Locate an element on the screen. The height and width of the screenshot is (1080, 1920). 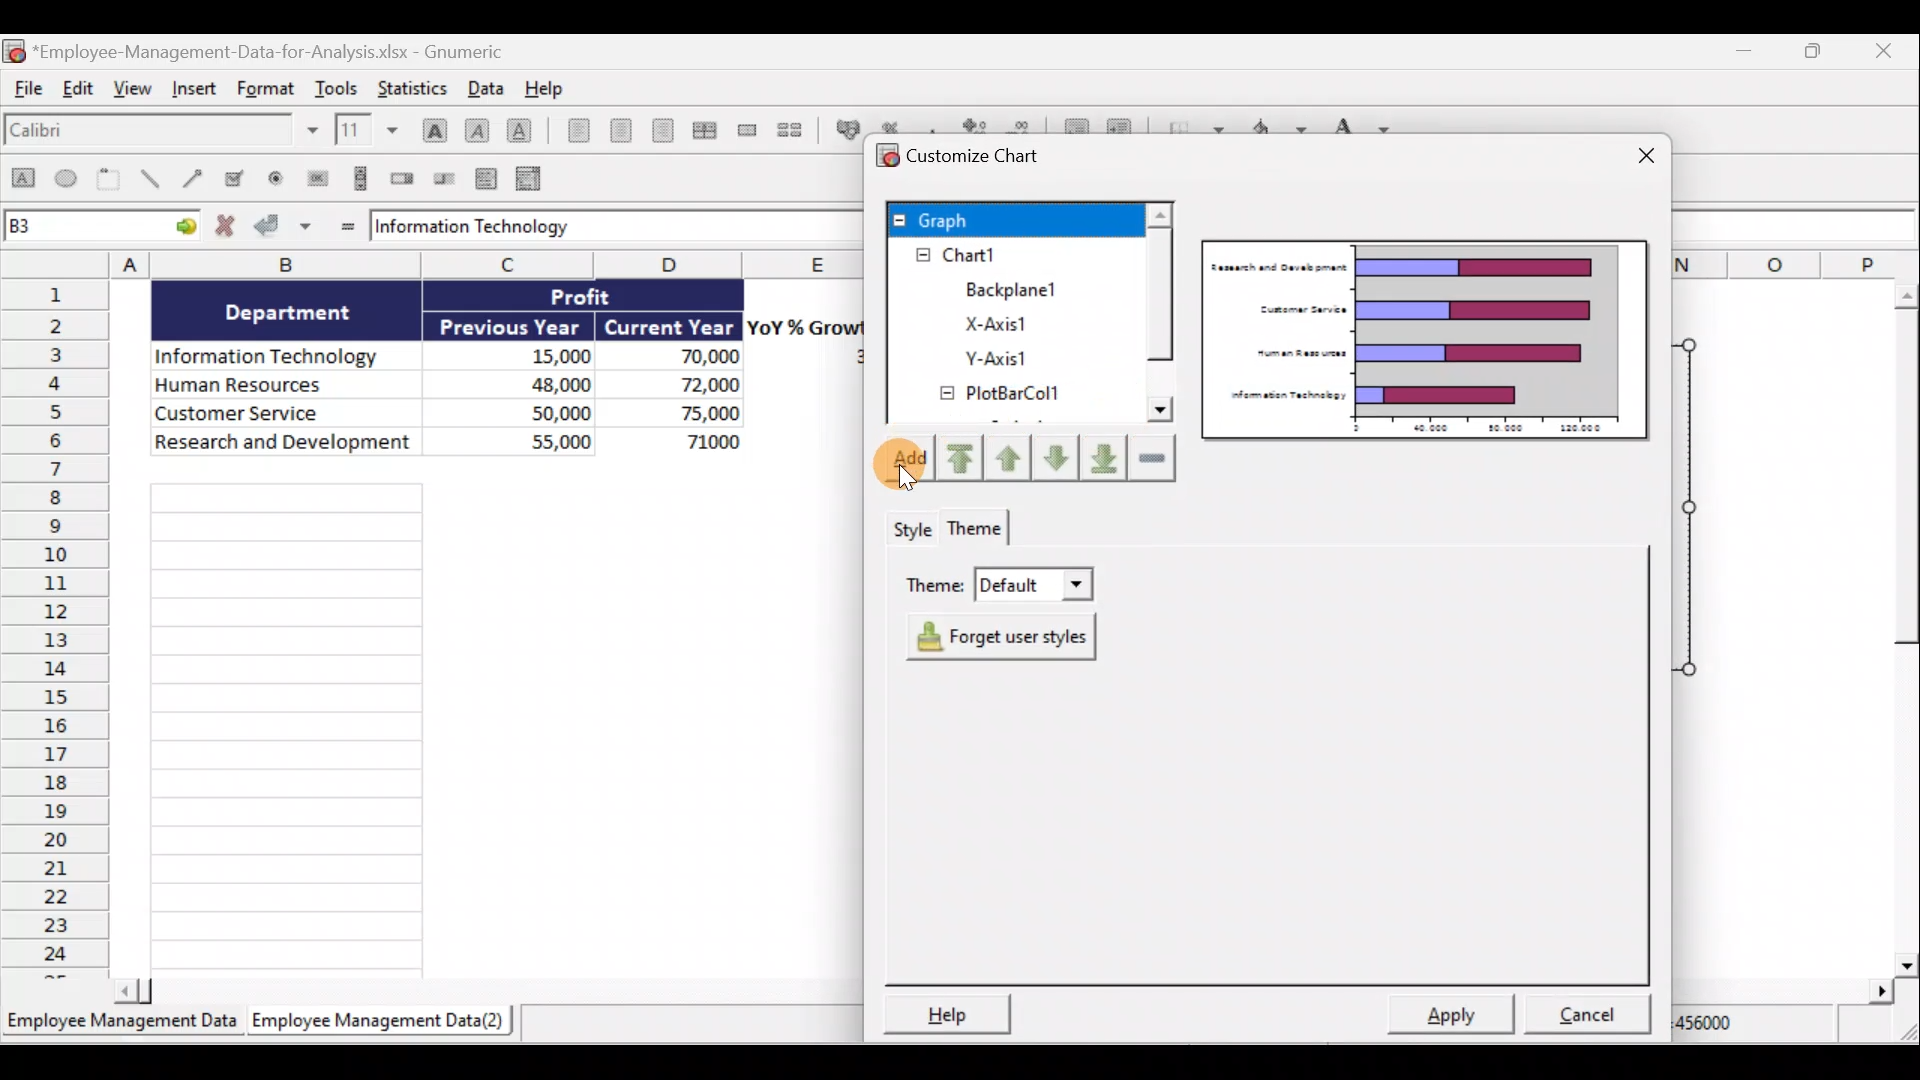
Help is located at coordinates (553, 89).